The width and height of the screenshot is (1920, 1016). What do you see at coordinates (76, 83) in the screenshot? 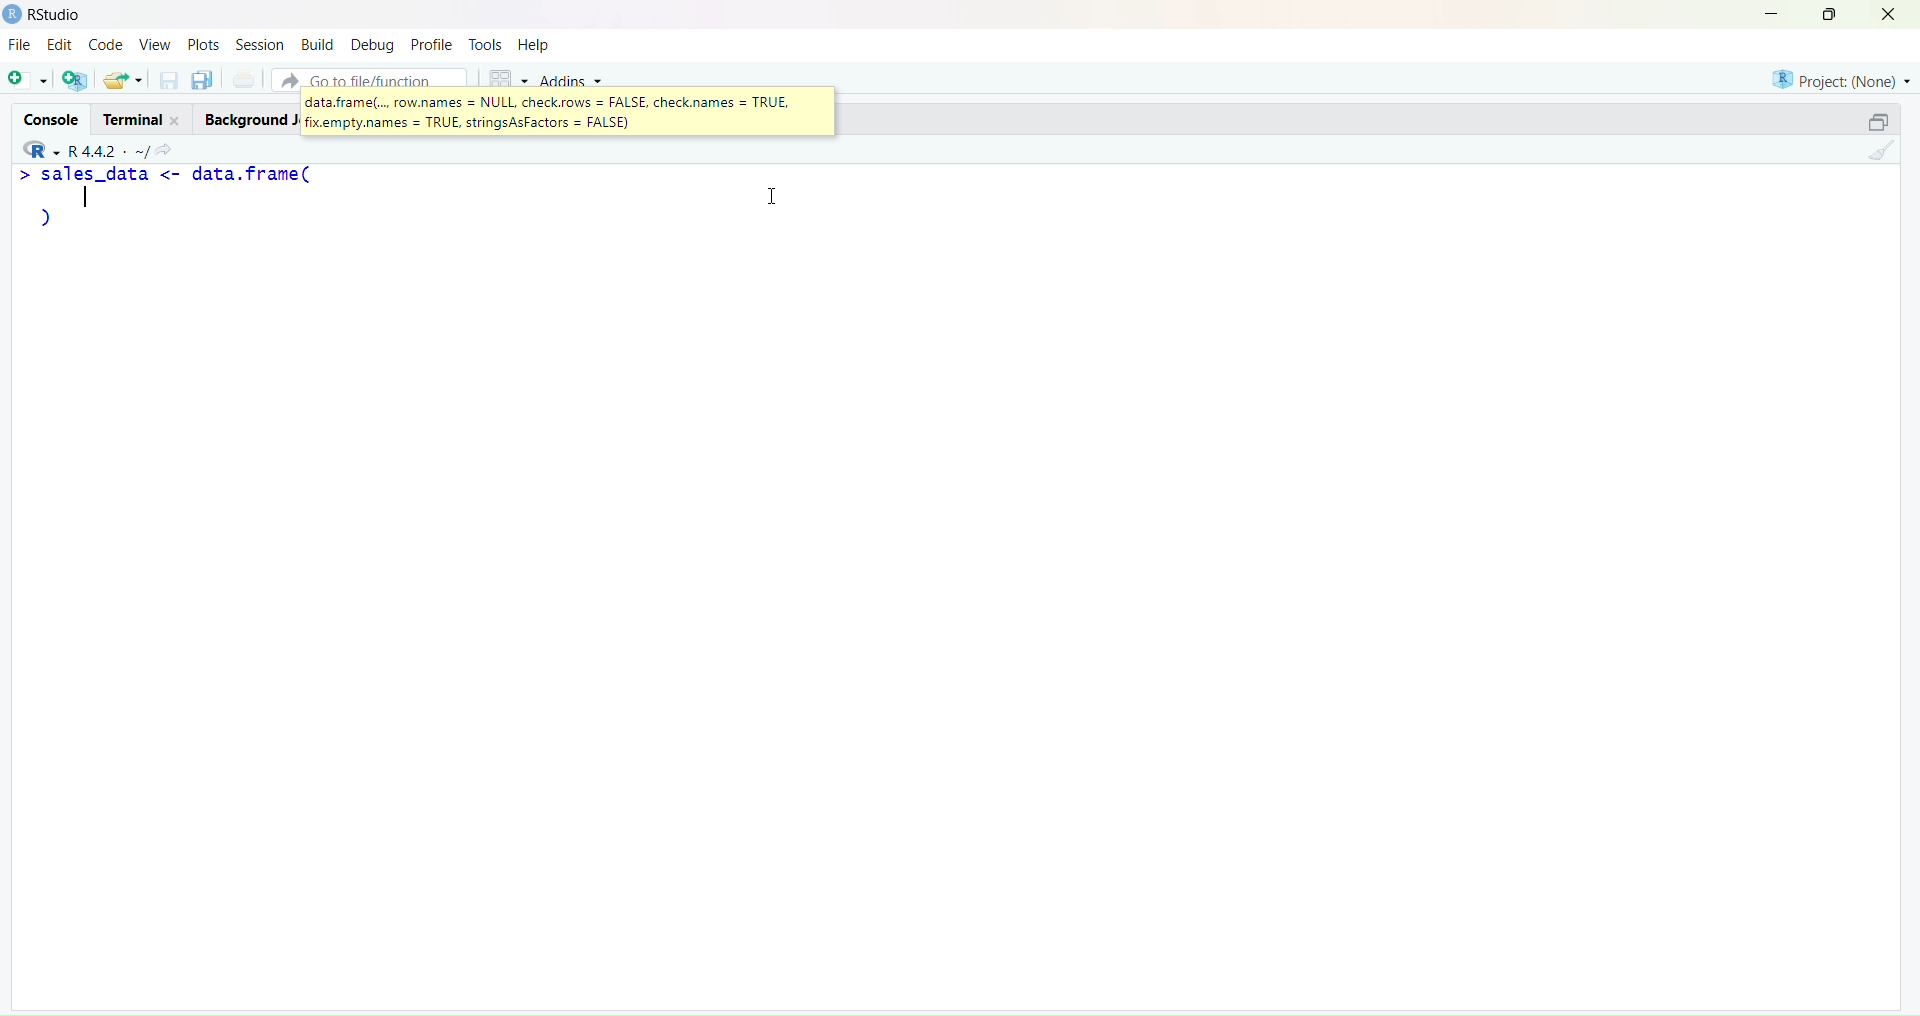
I see `add multiple scripts` at bounding box center [76, 83].